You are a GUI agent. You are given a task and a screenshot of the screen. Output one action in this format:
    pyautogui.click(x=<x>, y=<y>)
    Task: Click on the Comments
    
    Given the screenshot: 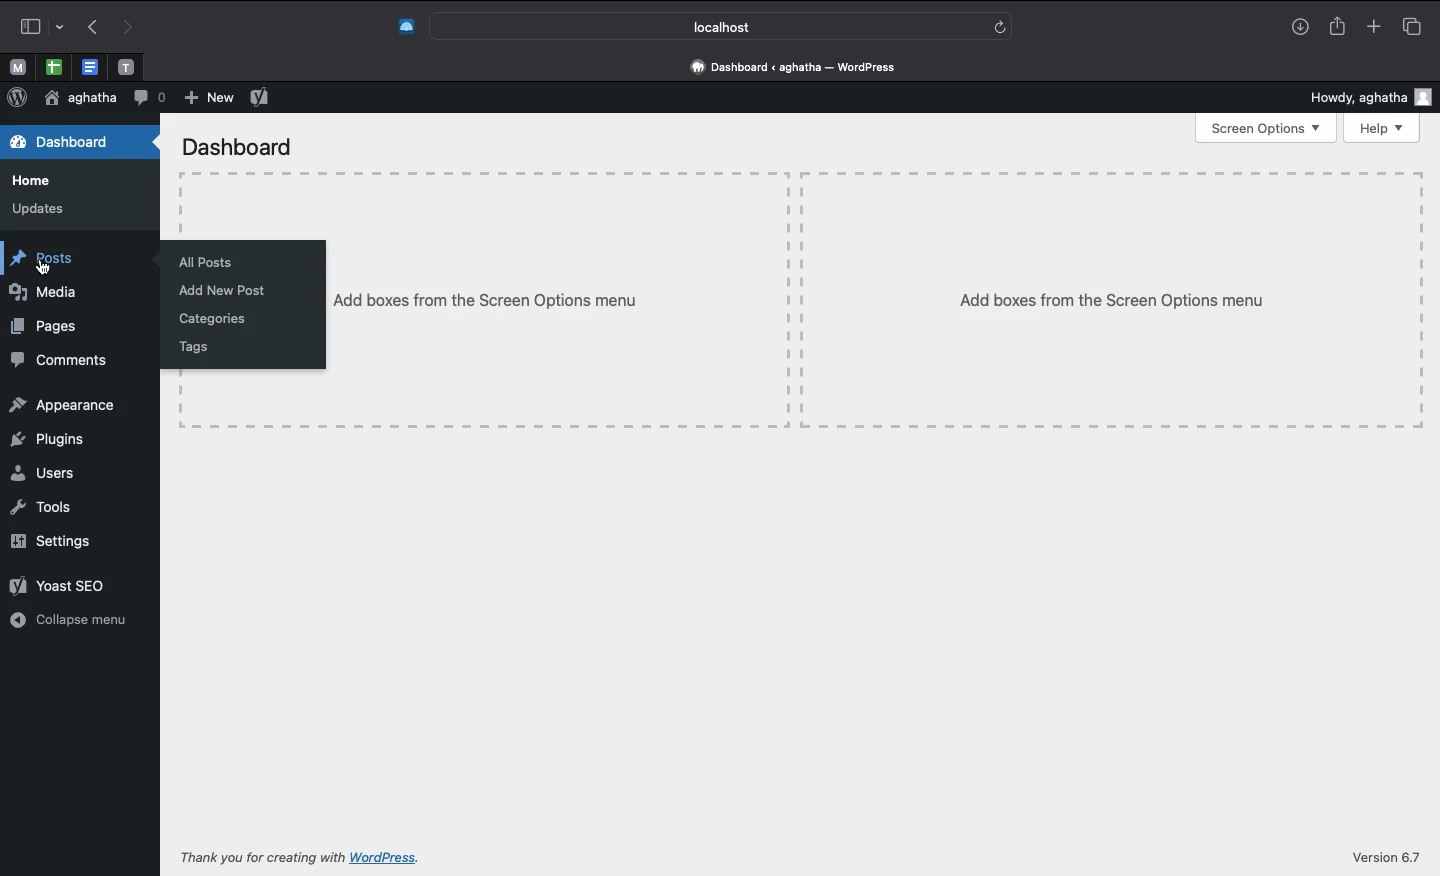 What is the action you would take?
    pyautogui.click(x=57, y=359)
    